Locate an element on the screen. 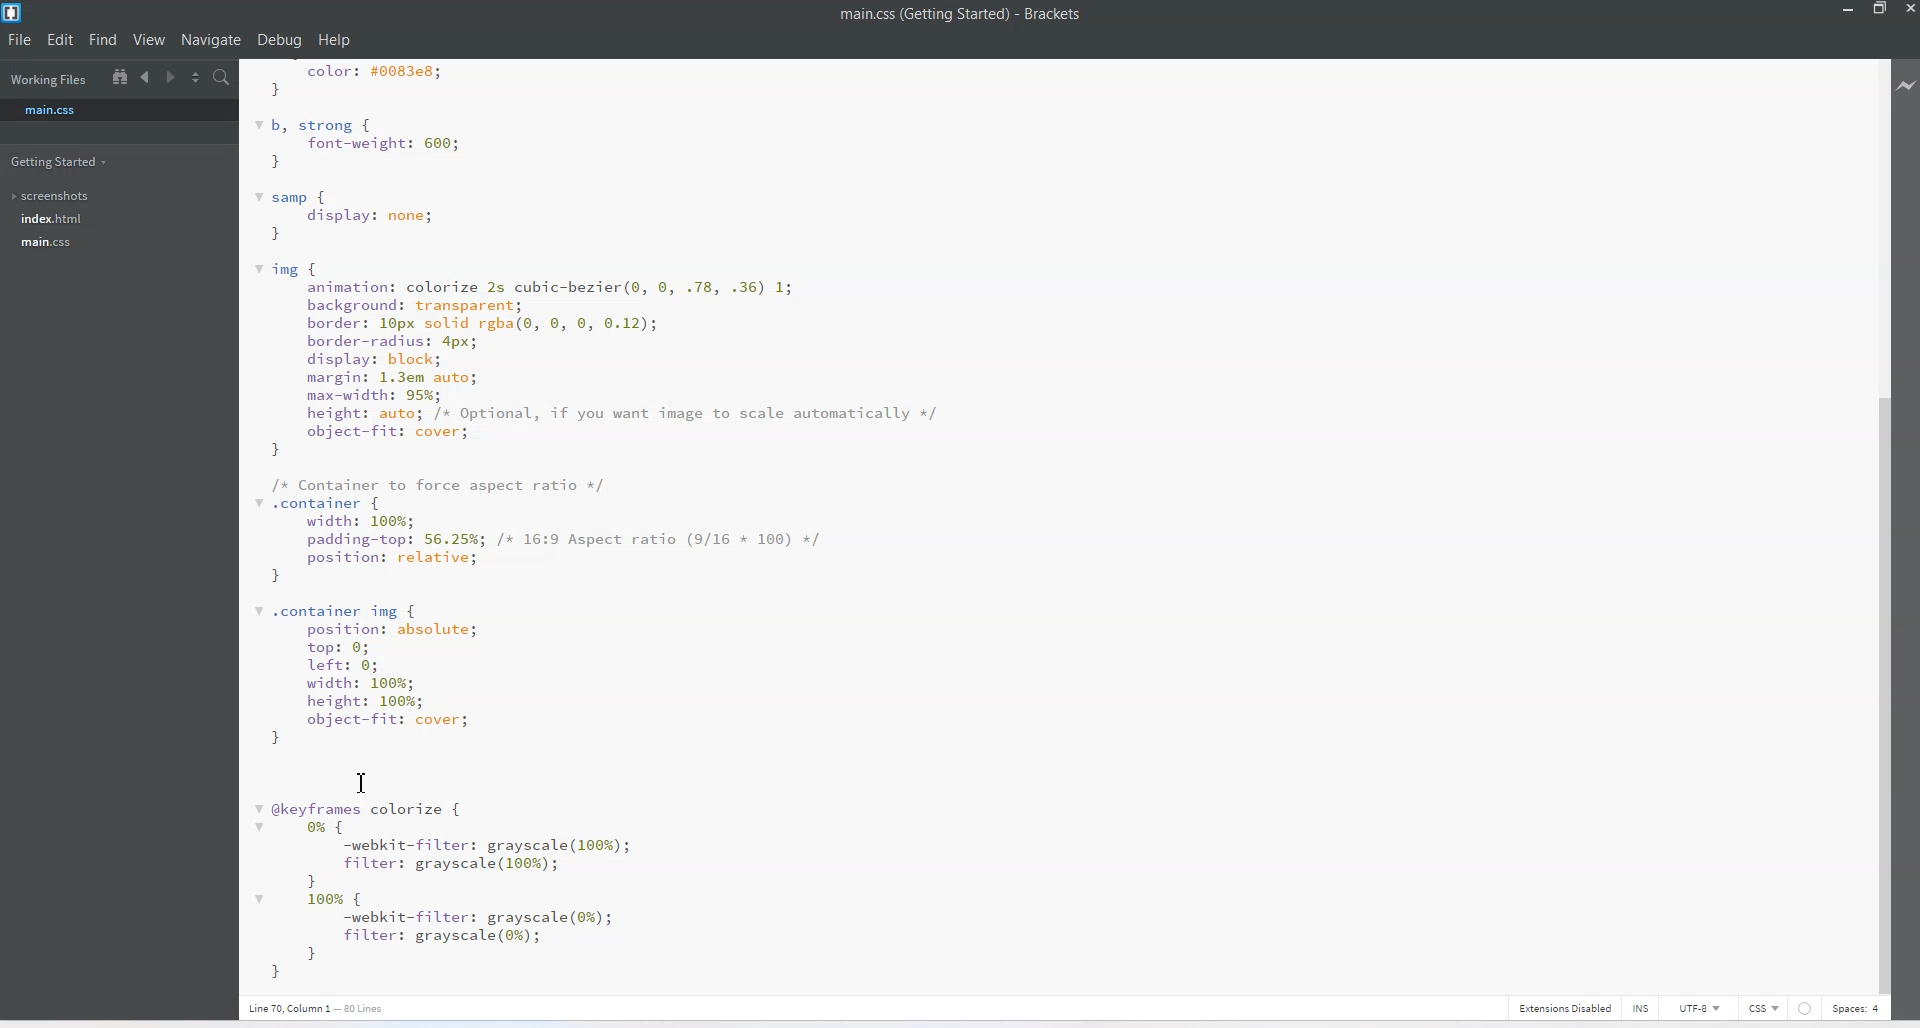  Text 2 is located at coordinates (329, 1007).